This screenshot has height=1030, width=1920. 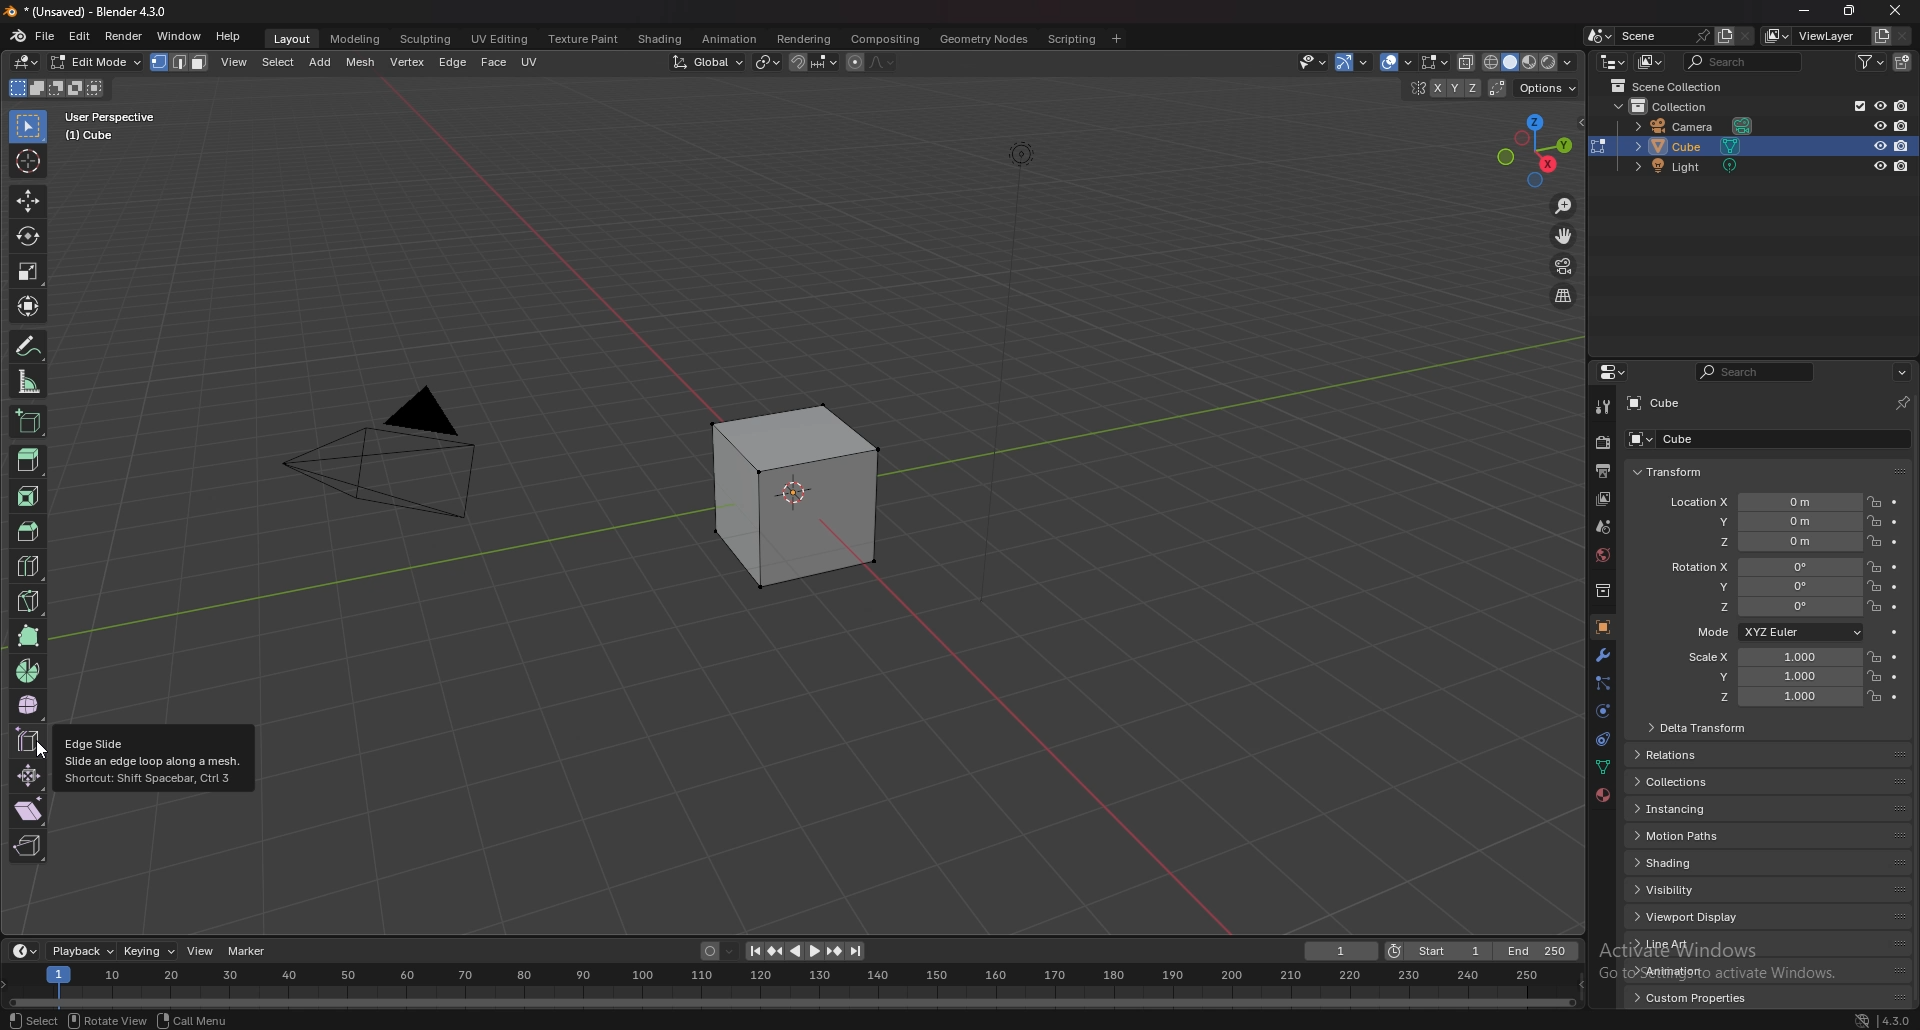 I want to click on scale x, so click(x=1770, y=657).